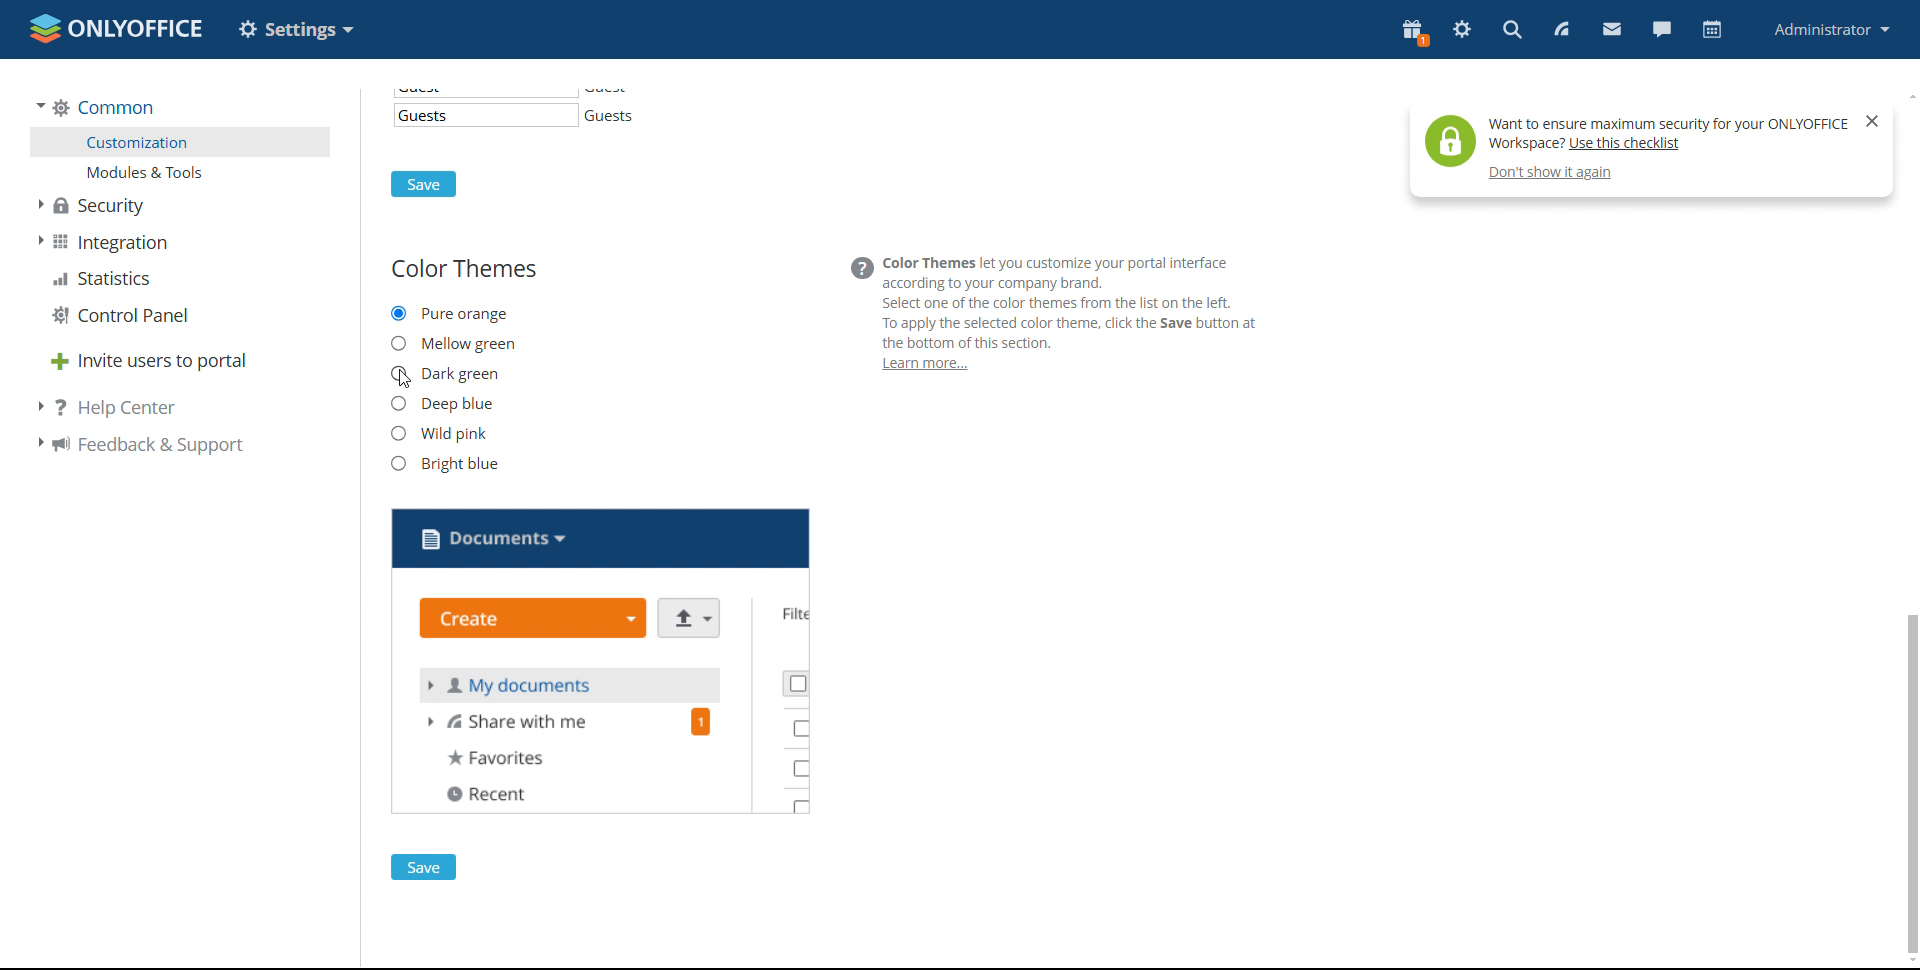  Describe the element at coordinates (95, 107) in the screenshot. I see `common` at that location.